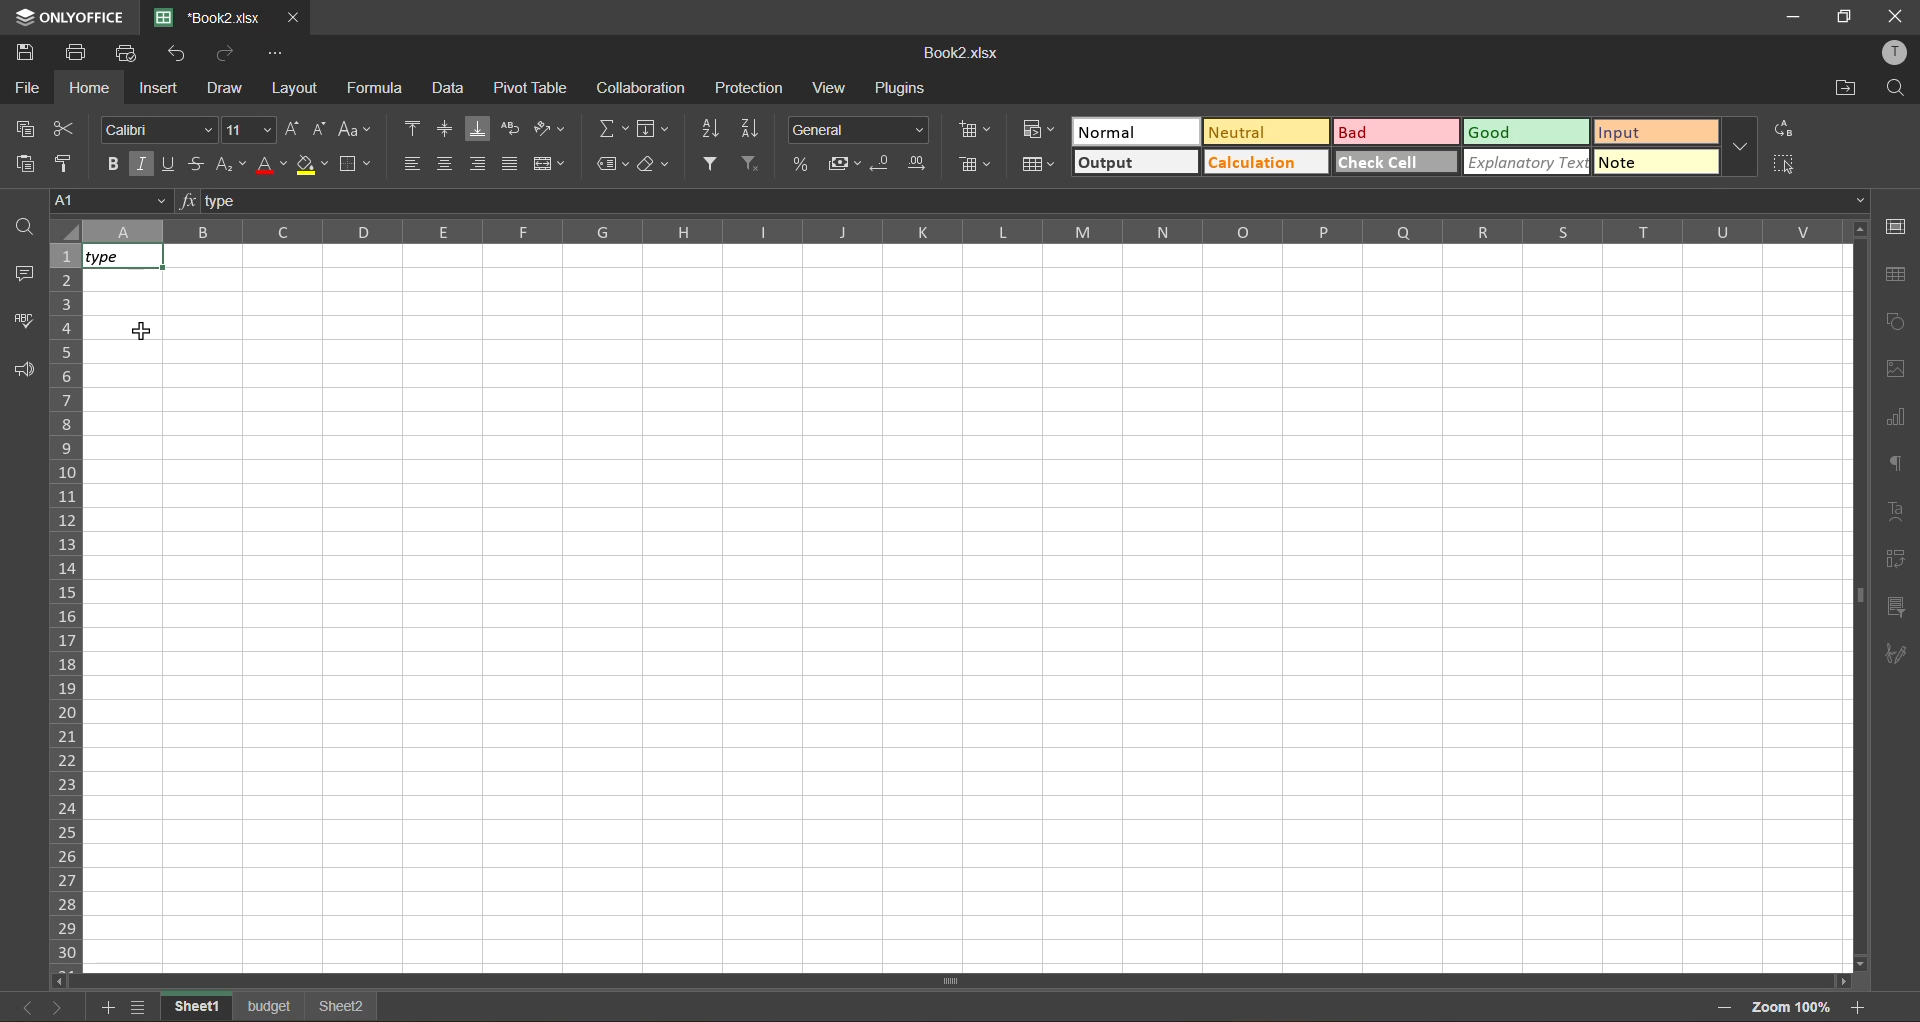 Image resolution: width=1920 pixels, height=1022 pixels. Describe the element at coordinates (141, 1007) in the screenshot. I see `sheet list` at that location.